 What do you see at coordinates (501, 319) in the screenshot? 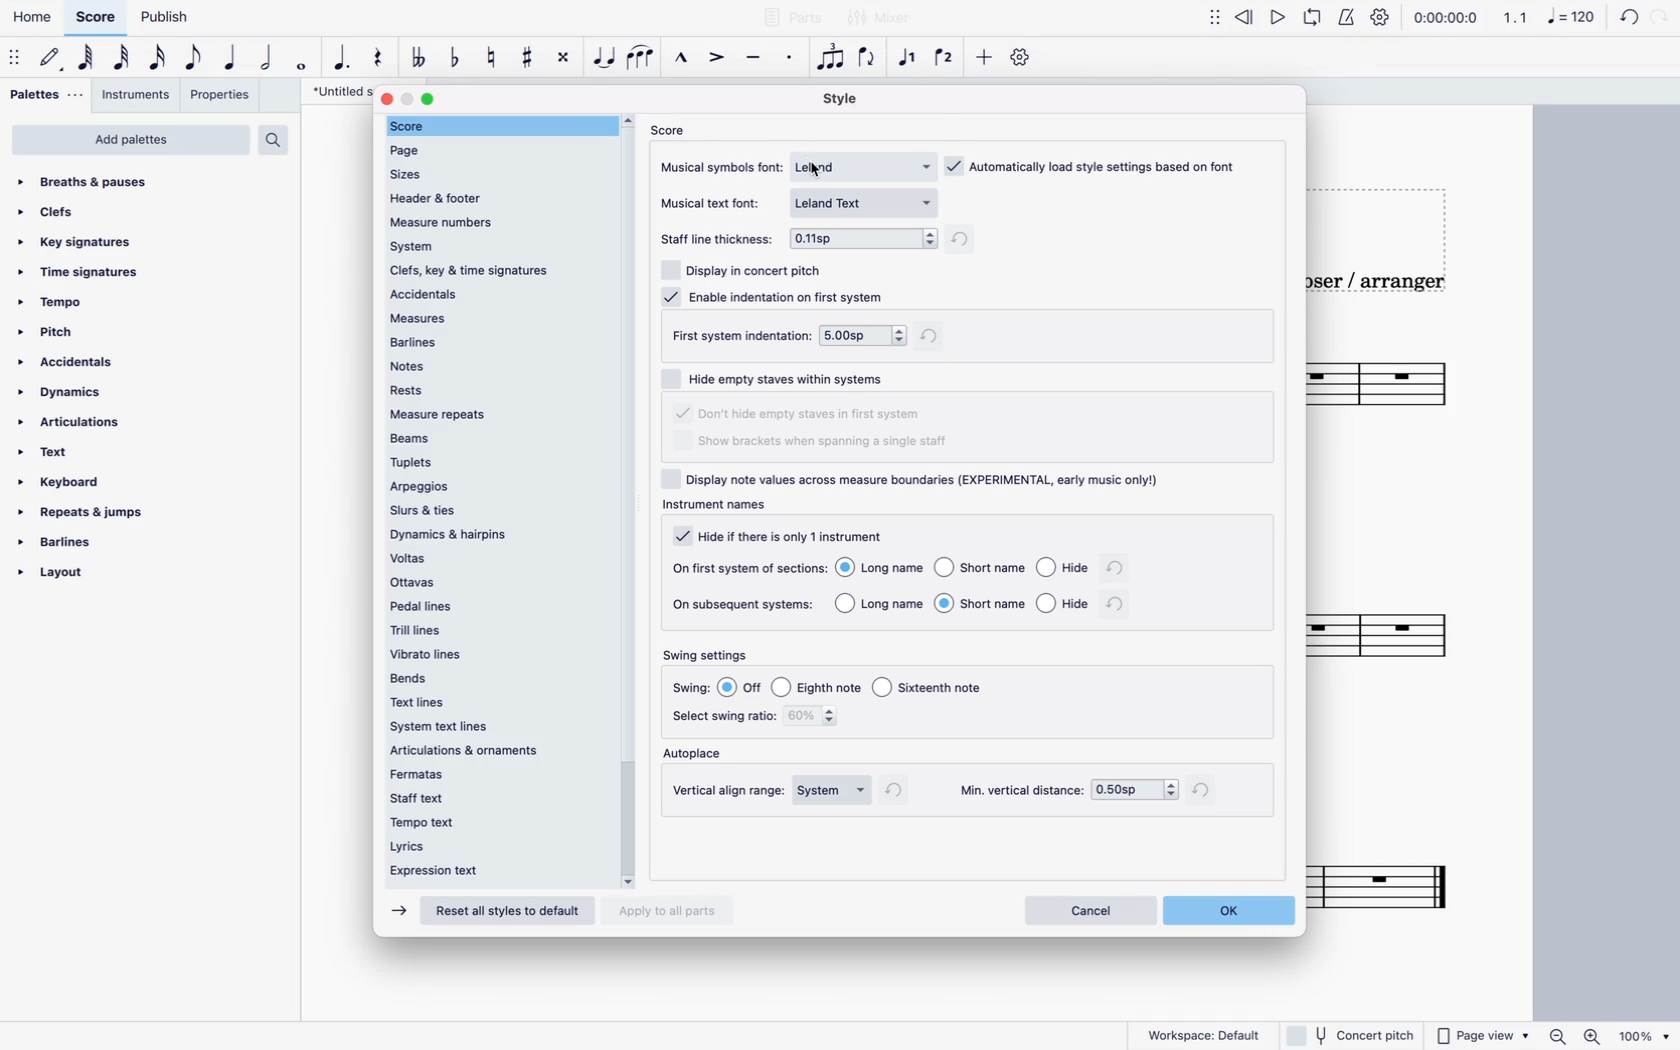
I see `measures` at bounding box center [501, 319].